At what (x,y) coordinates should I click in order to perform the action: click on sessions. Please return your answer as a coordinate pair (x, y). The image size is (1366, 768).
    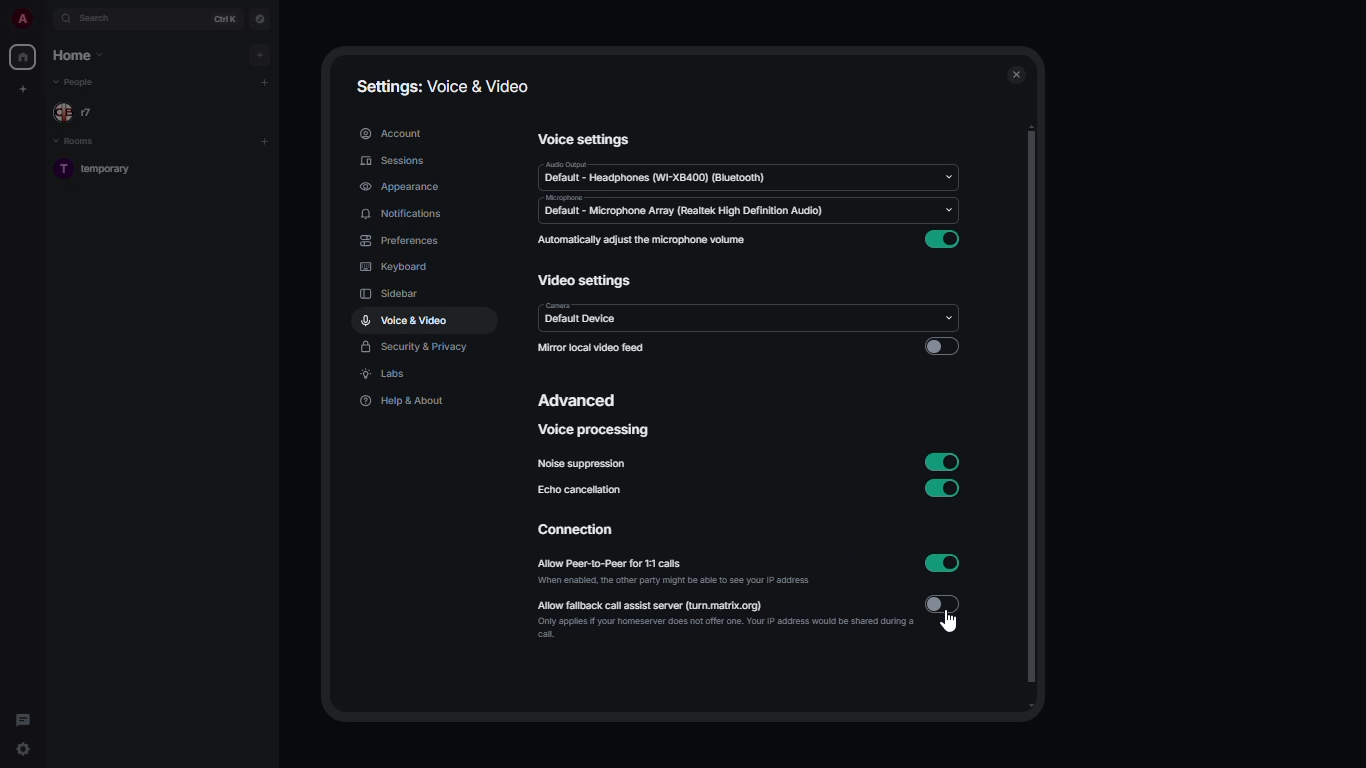
    Looking at the image, I should click on (396, 160).